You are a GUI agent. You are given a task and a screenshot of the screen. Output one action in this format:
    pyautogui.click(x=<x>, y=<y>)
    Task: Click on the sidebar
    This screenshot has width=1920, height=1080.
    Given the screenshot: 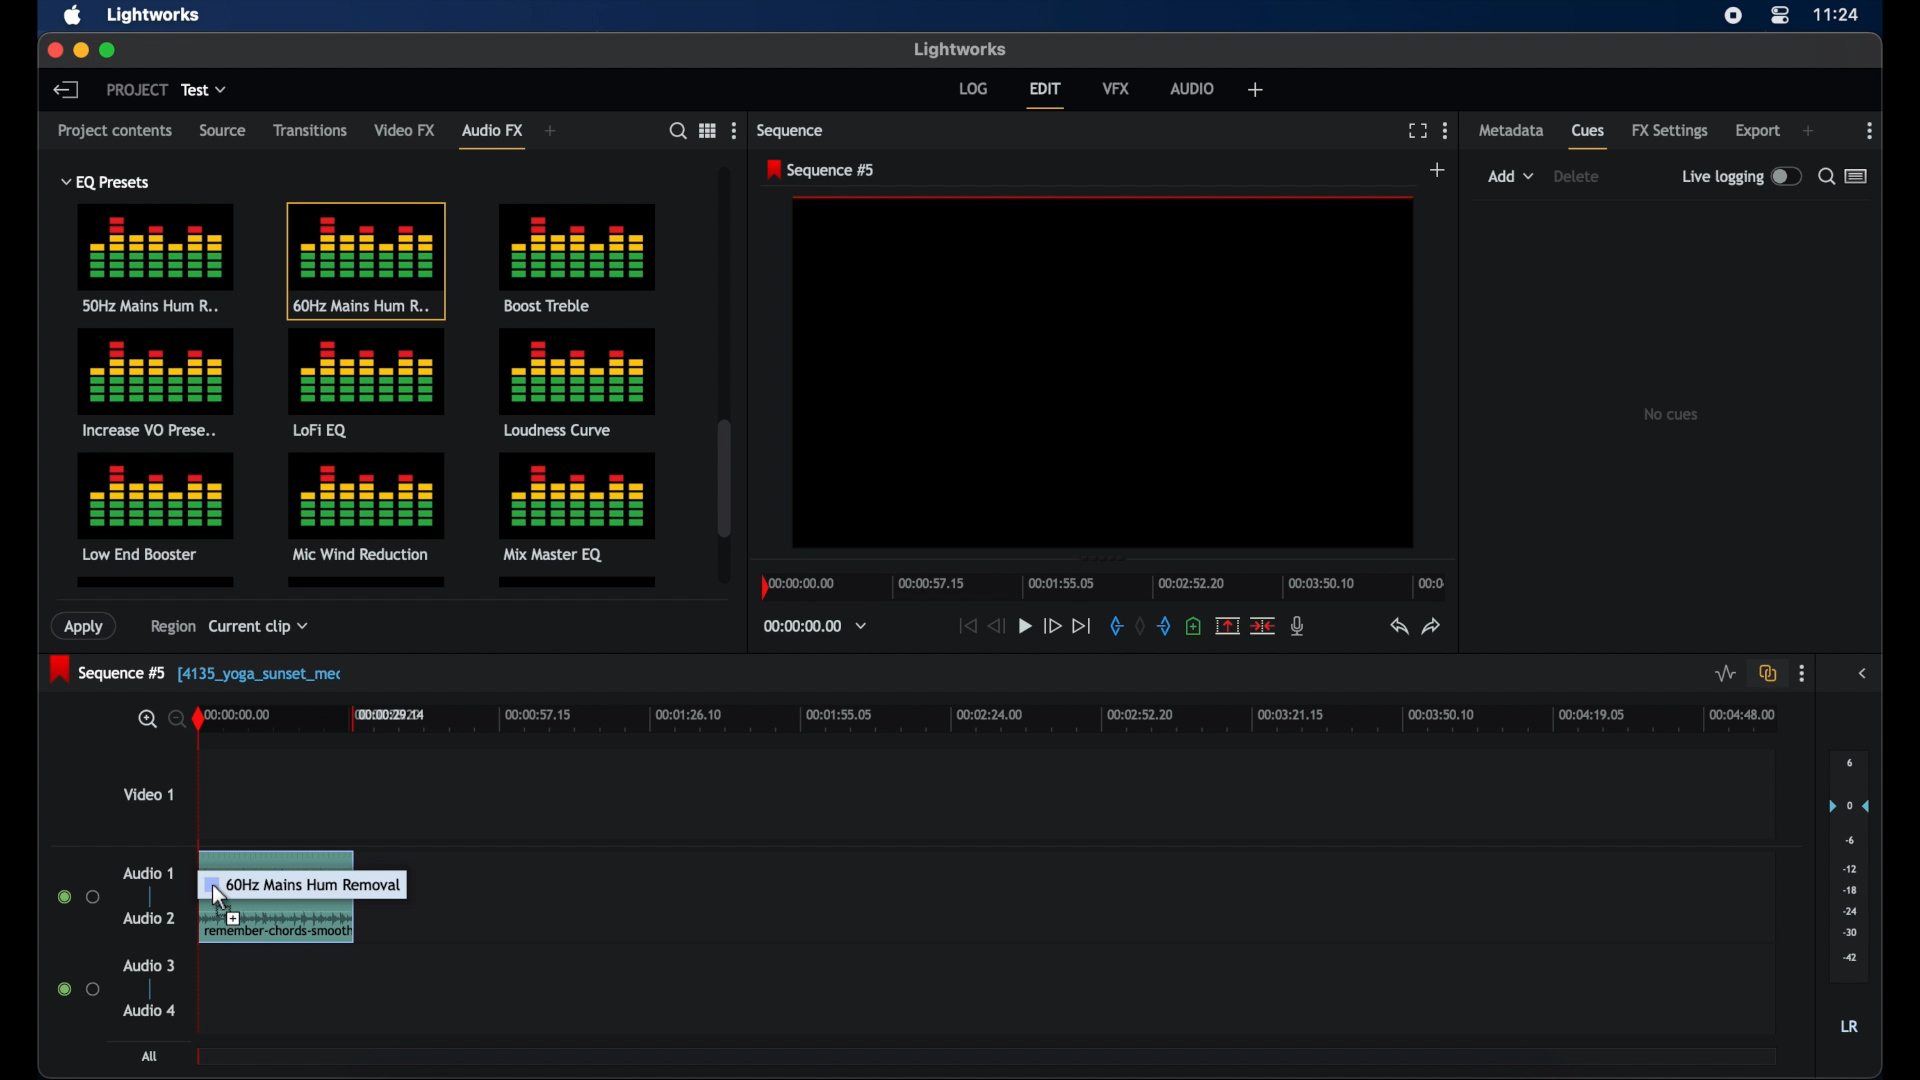 What is the action you would take?
    pyautogui.click(x=1864, y=673)
    